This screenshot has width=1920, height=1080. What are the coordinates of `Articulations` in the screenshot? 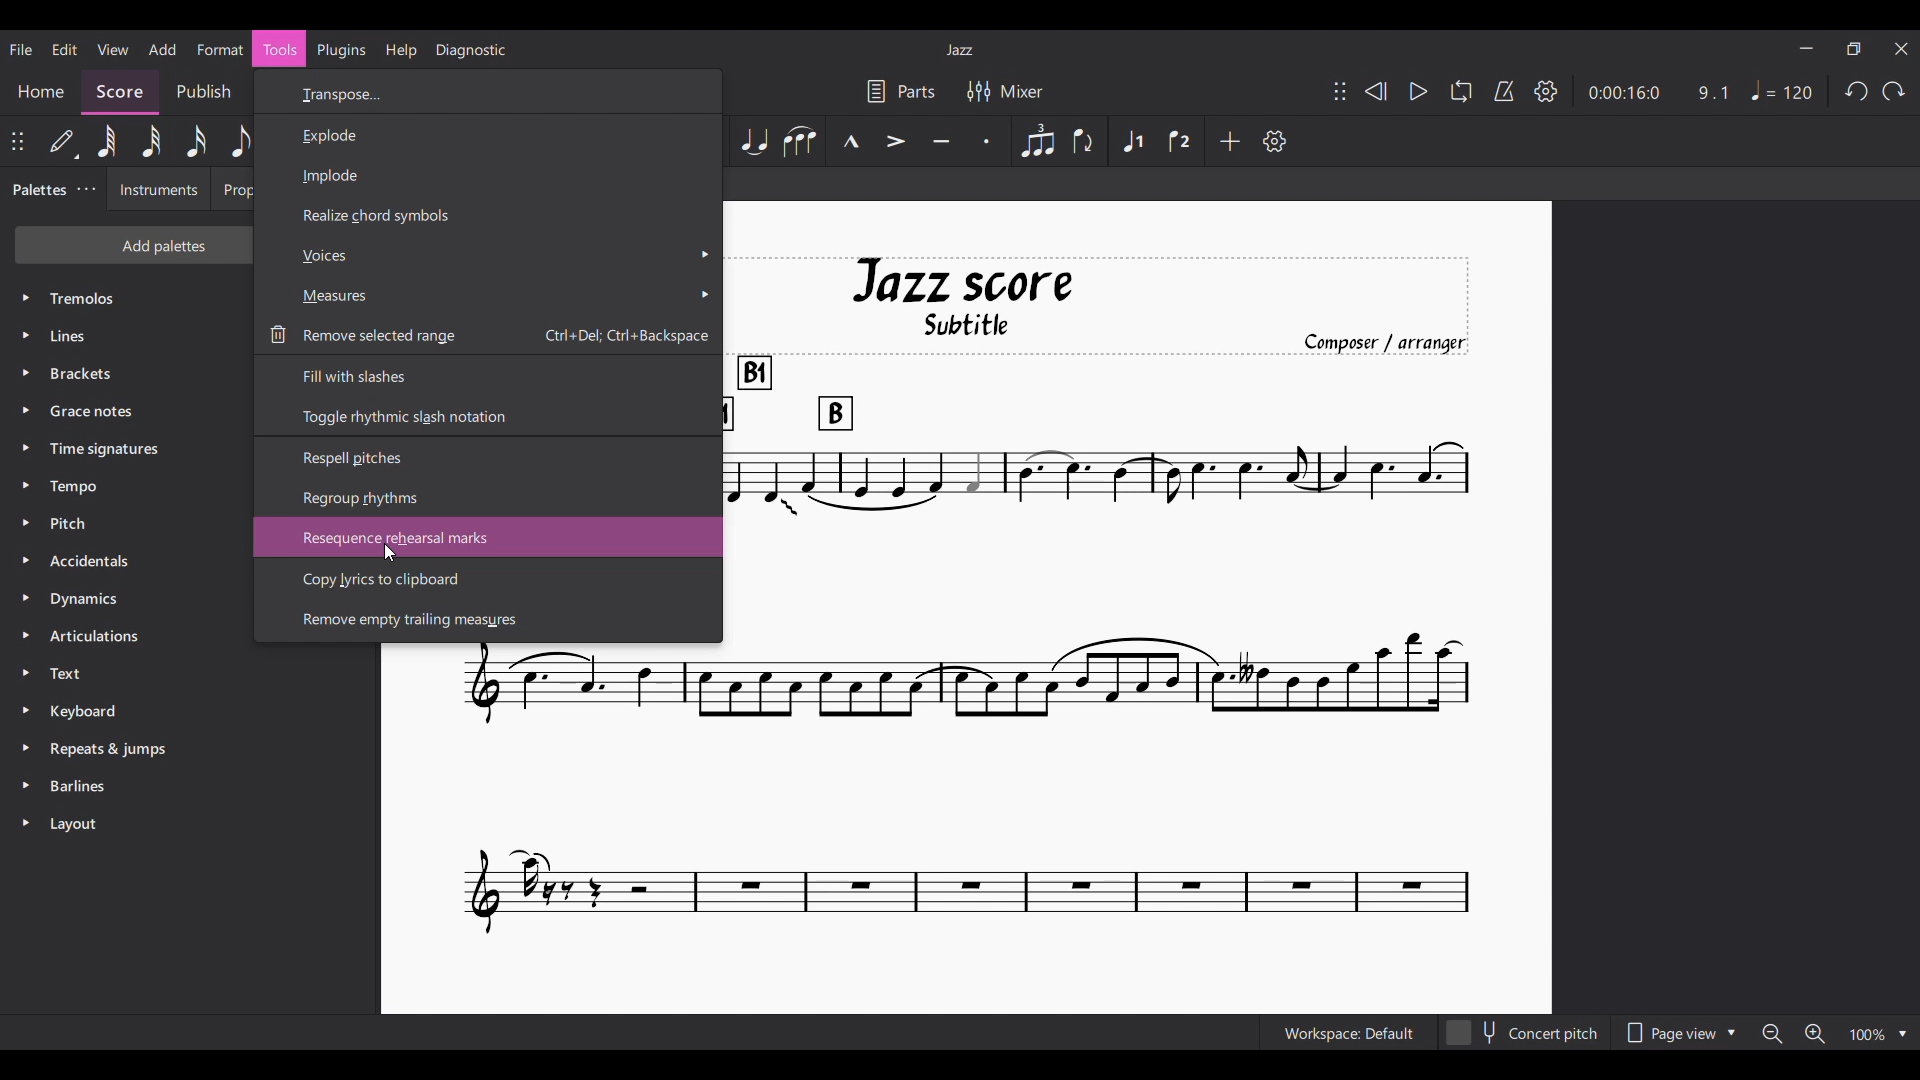 It's located at (127, 636).